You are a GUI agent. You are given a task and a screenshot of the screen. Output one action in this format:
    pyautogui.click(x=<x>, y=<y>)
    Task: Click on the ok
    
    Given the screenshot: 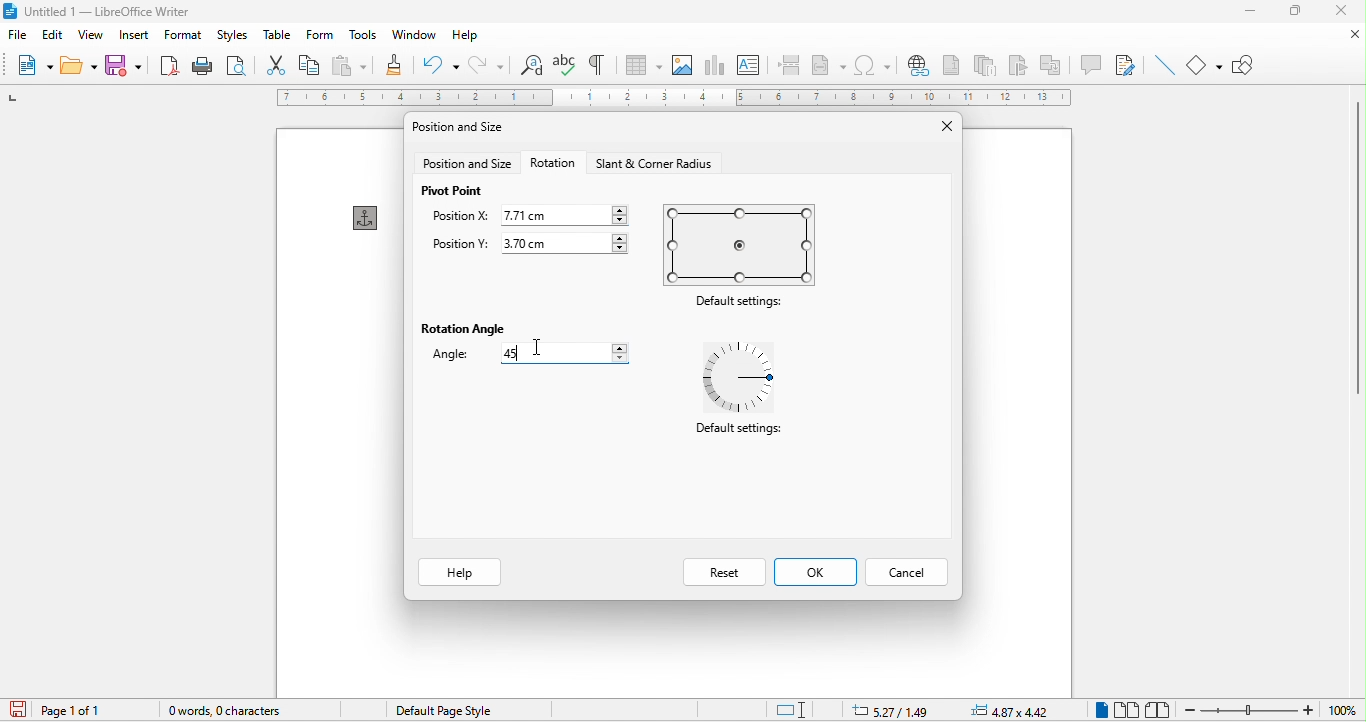 What is the action you would take?
    pyautogui.click(x=813, y=574)
    